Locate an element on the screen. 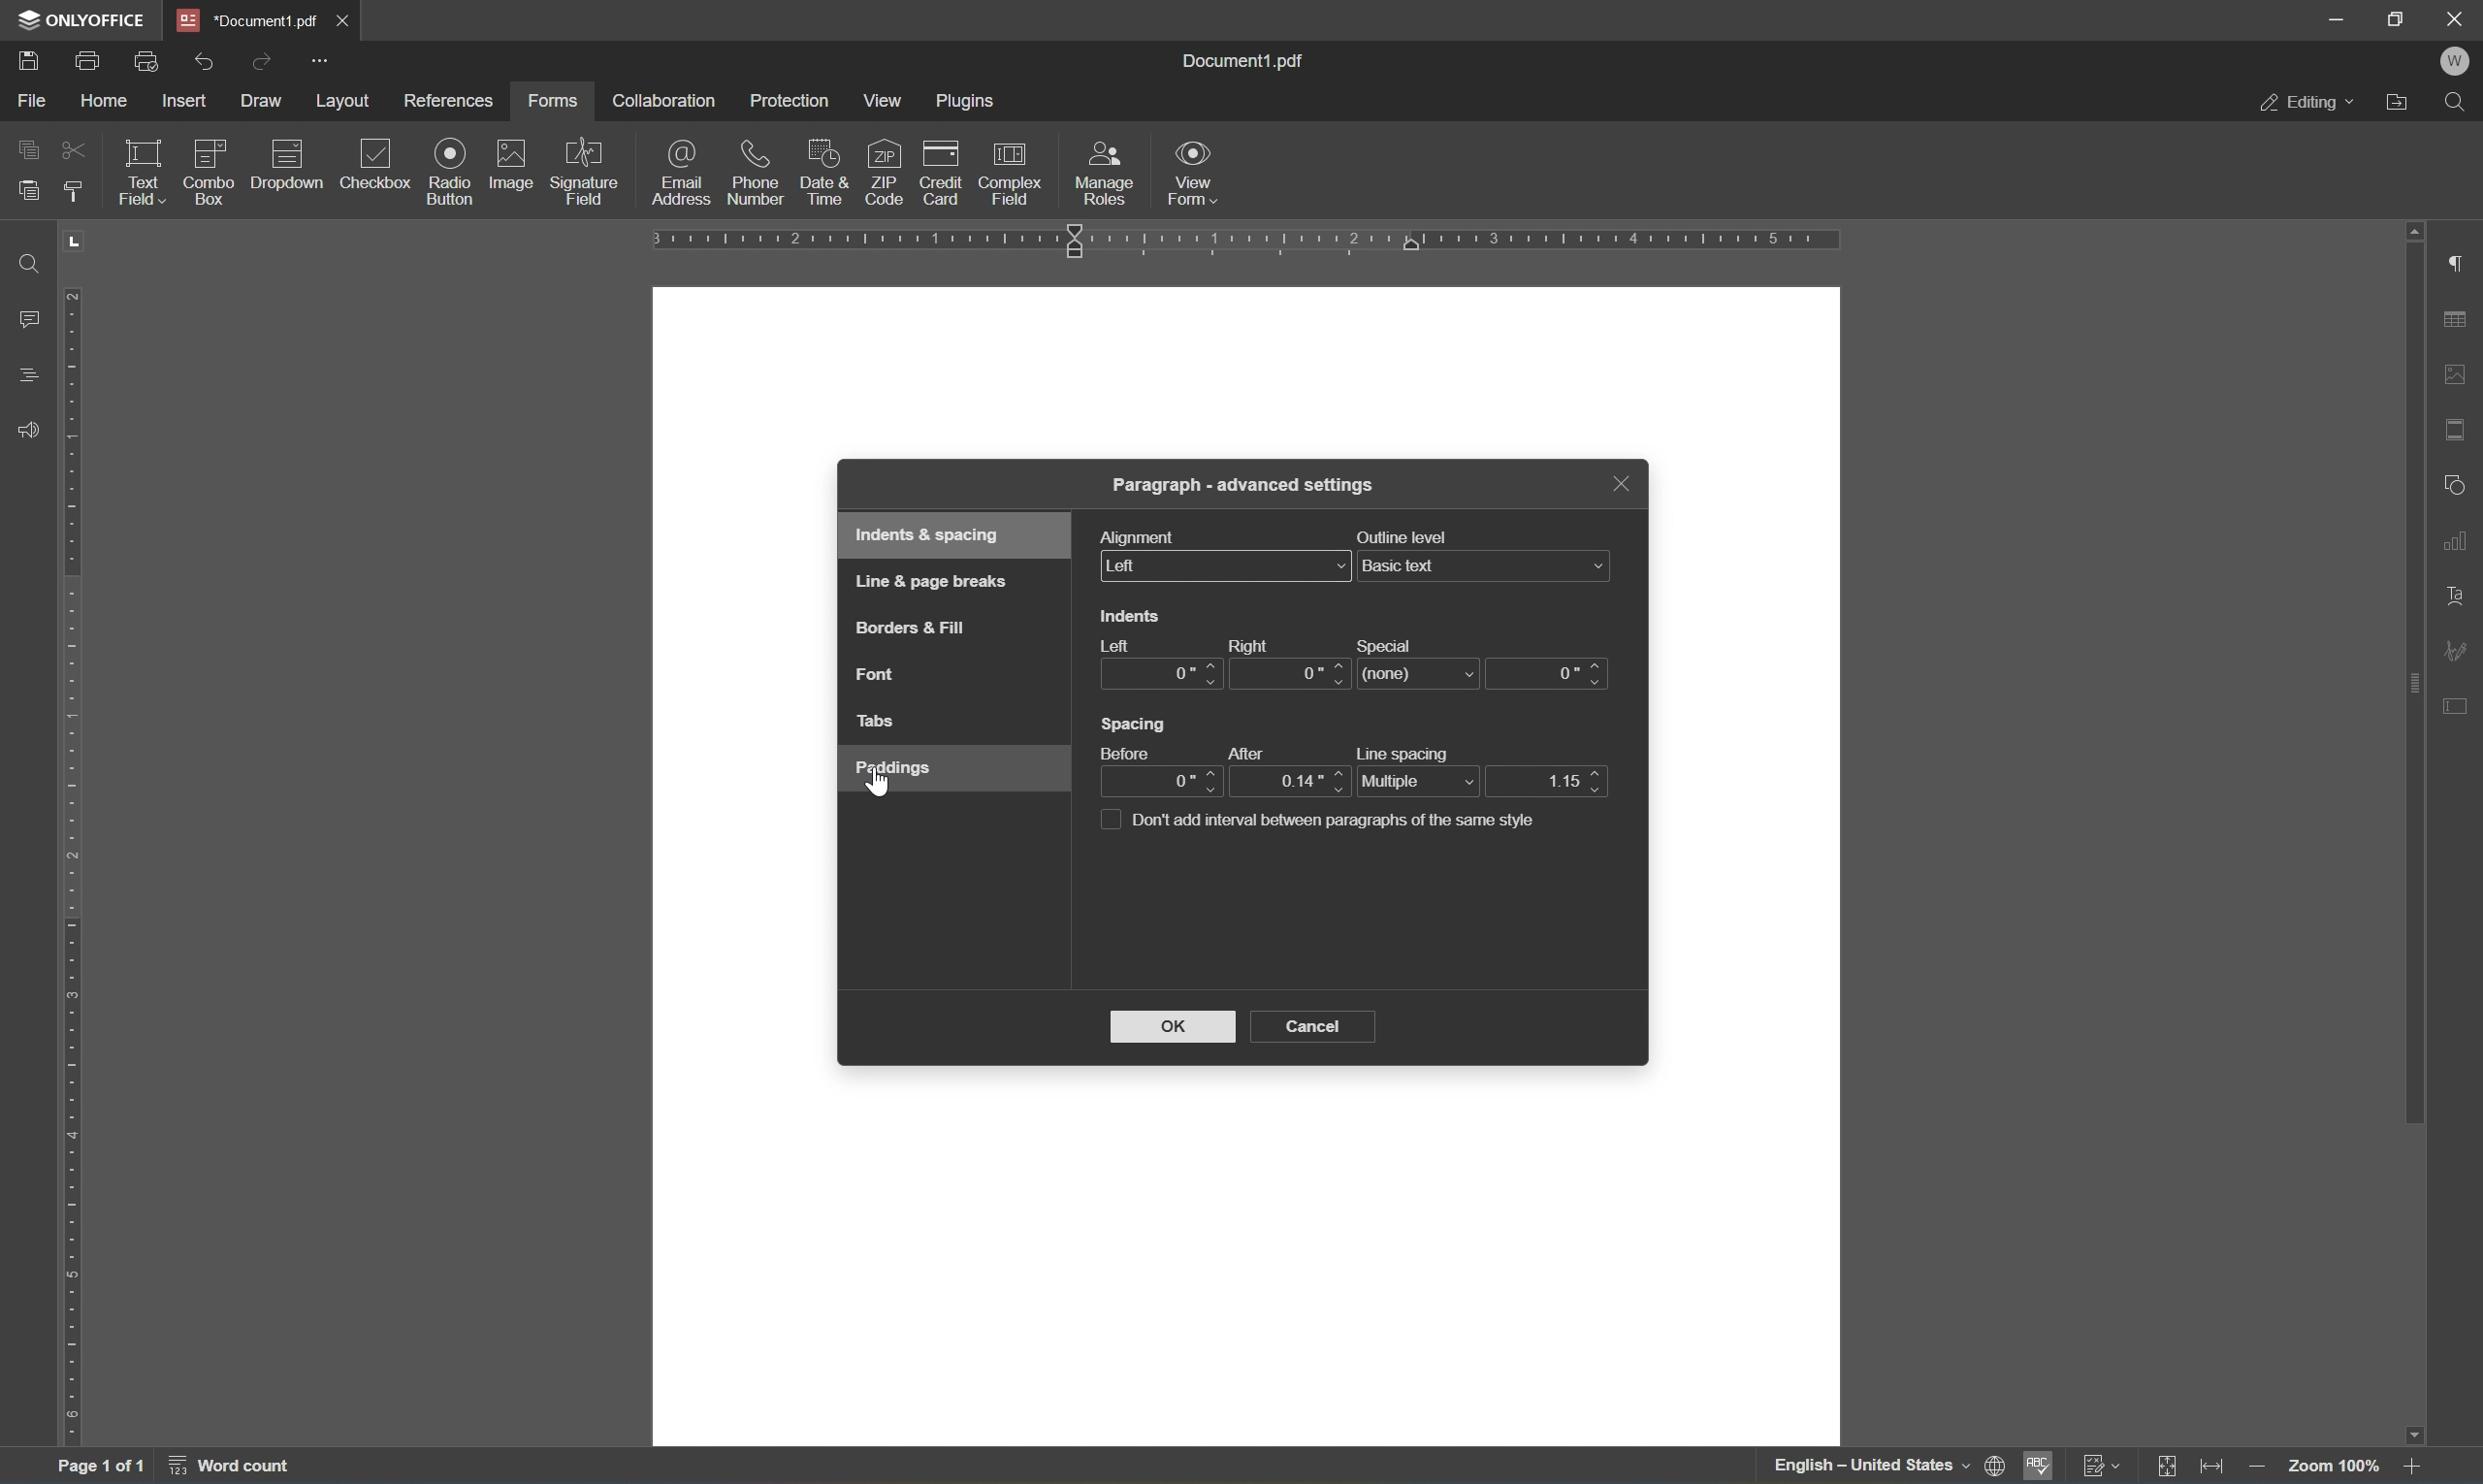 This screenshot has height=1484, width=2483. text field is located at coordinates (137, 170).